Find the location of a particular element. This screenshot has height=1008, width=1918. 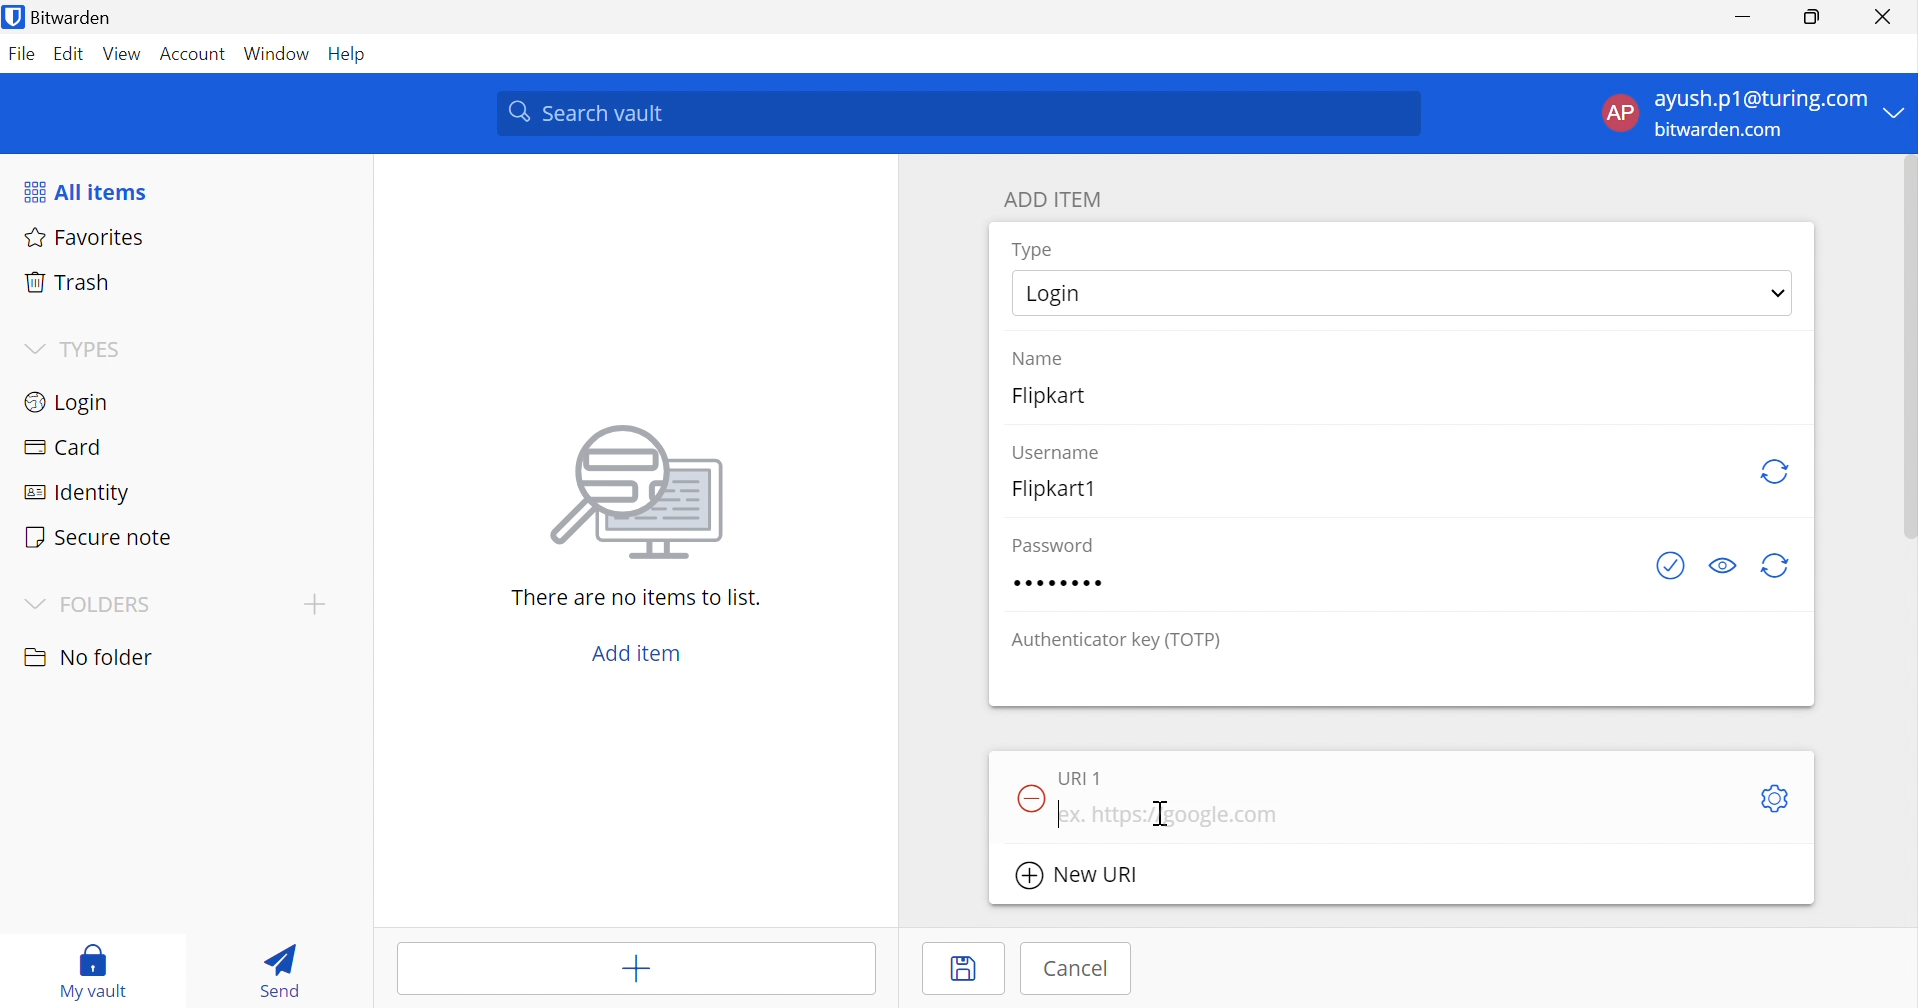

FOLDERS is located at coordinates (107, 606).